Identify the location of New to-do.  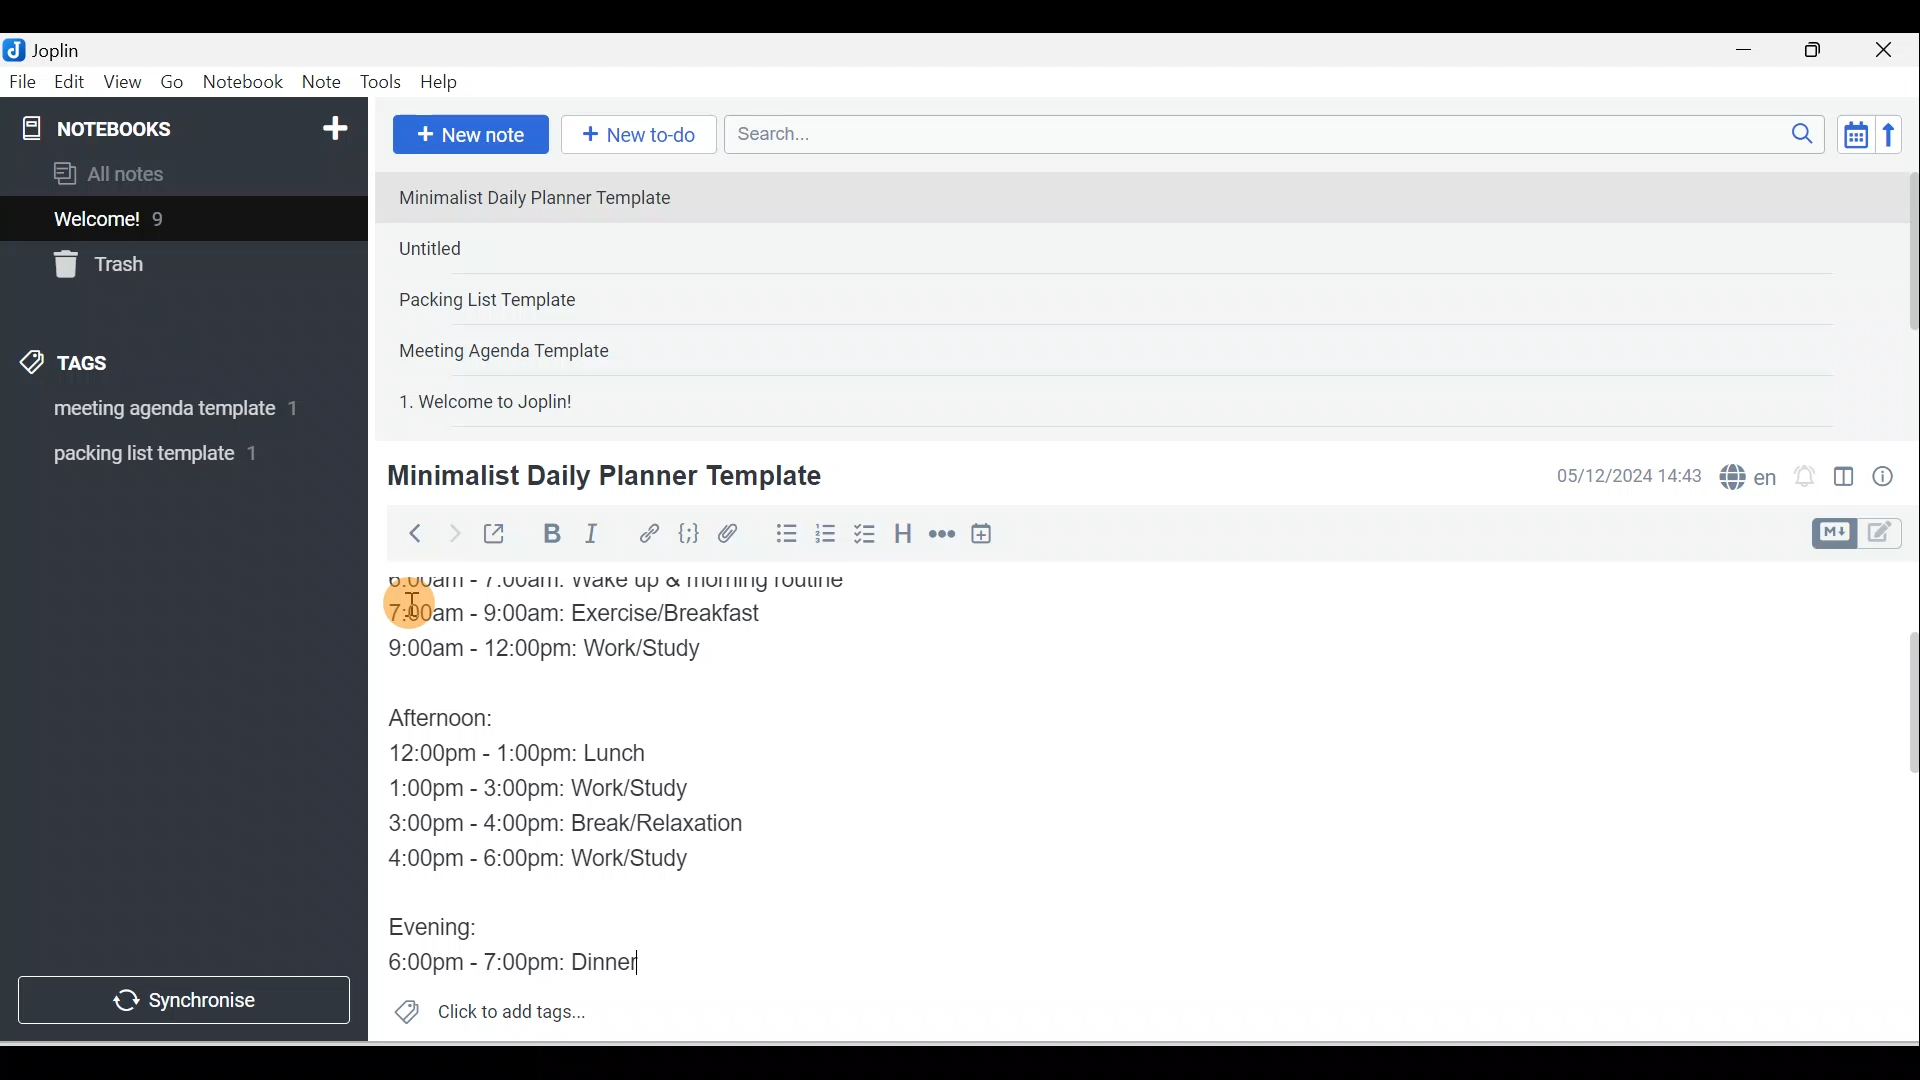
(634, 136).